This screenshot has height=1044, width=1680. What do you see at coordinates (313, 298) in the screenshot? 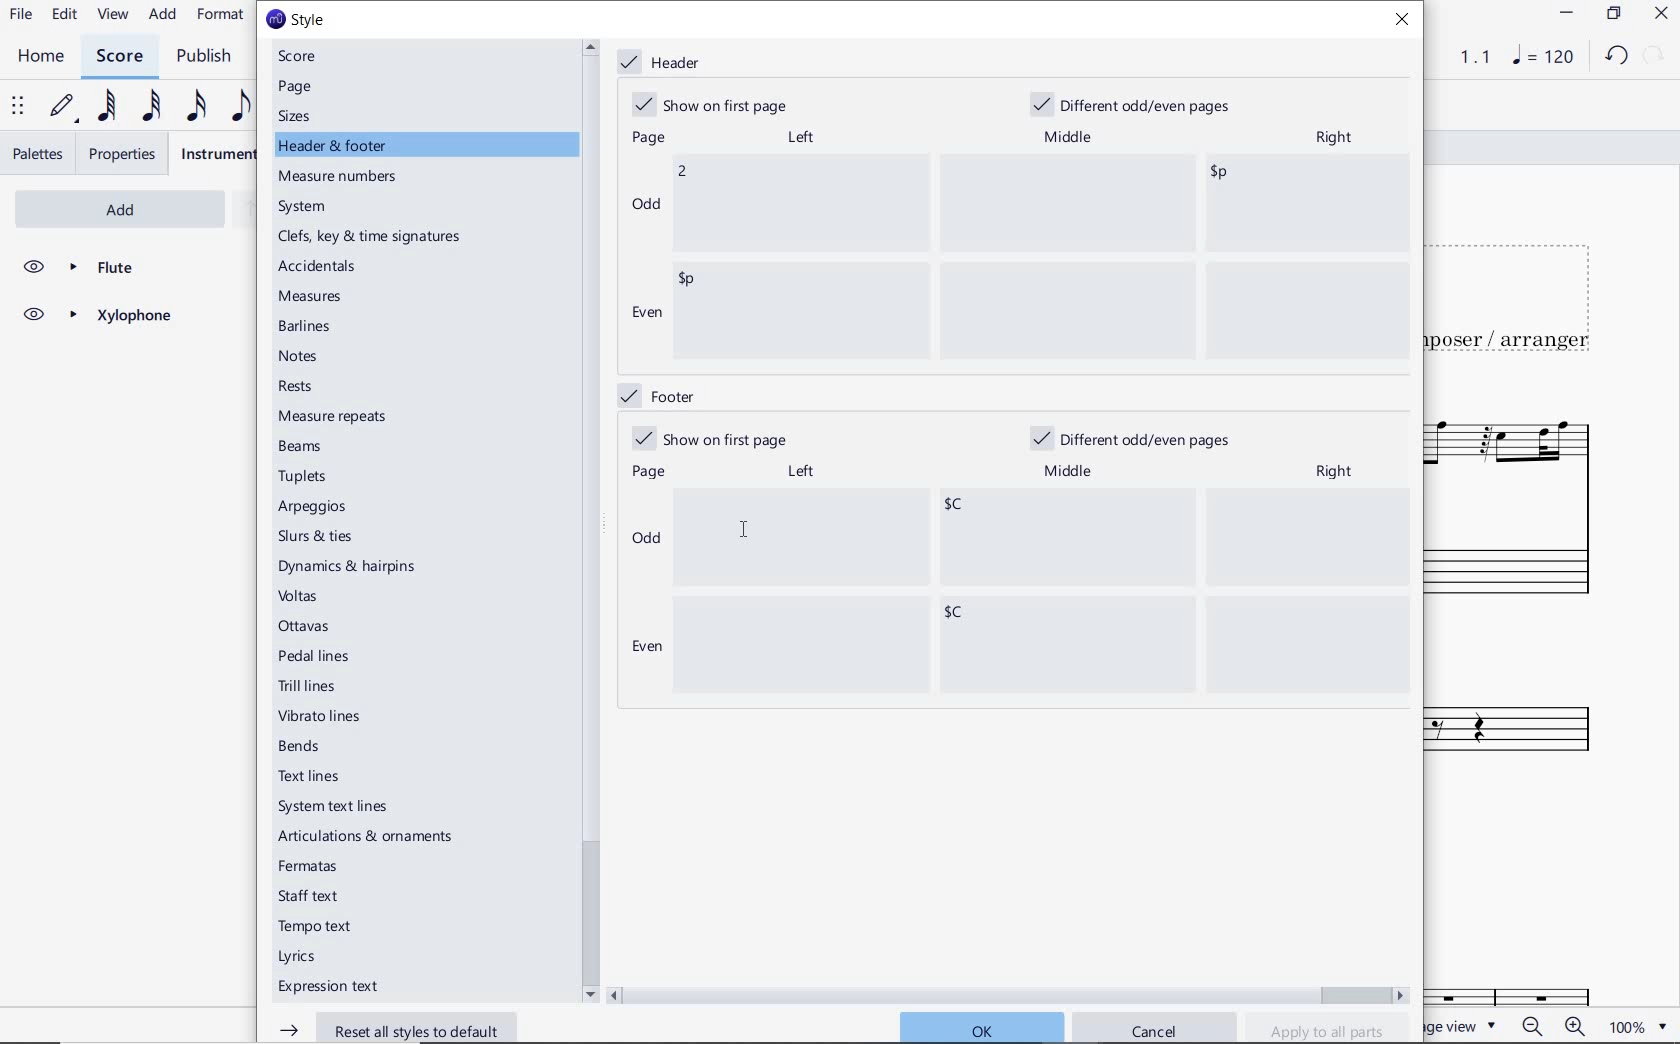
I see `measures` at bounding box center [313, 298].